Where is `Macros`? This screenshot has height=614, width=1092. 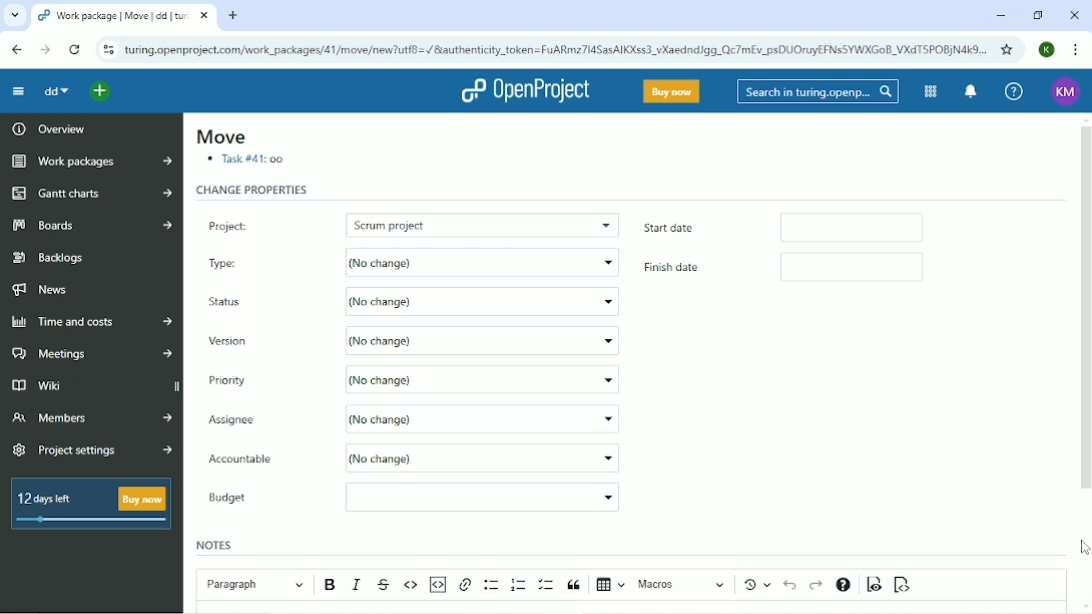 Macros is located at coordinates (683, 584).